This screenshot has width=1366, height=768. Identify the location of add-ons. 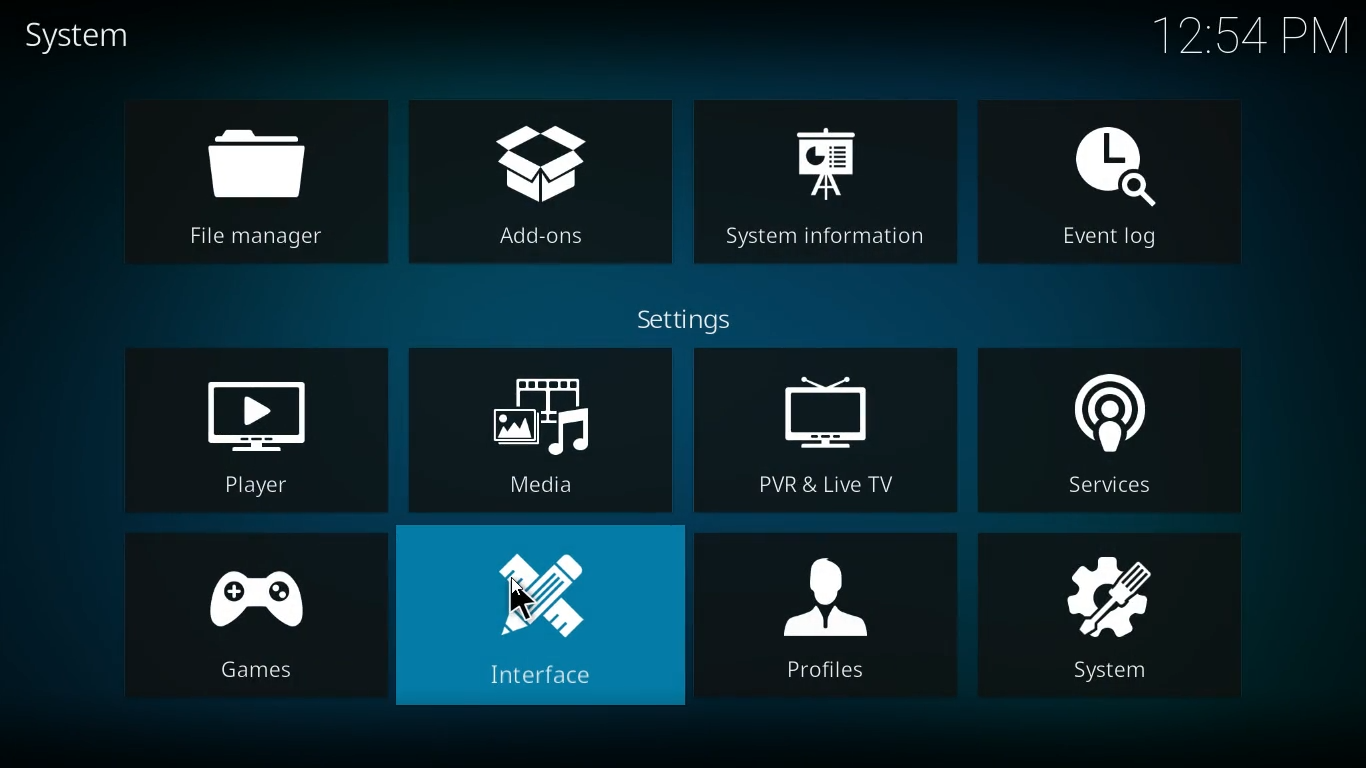
(540, 187).